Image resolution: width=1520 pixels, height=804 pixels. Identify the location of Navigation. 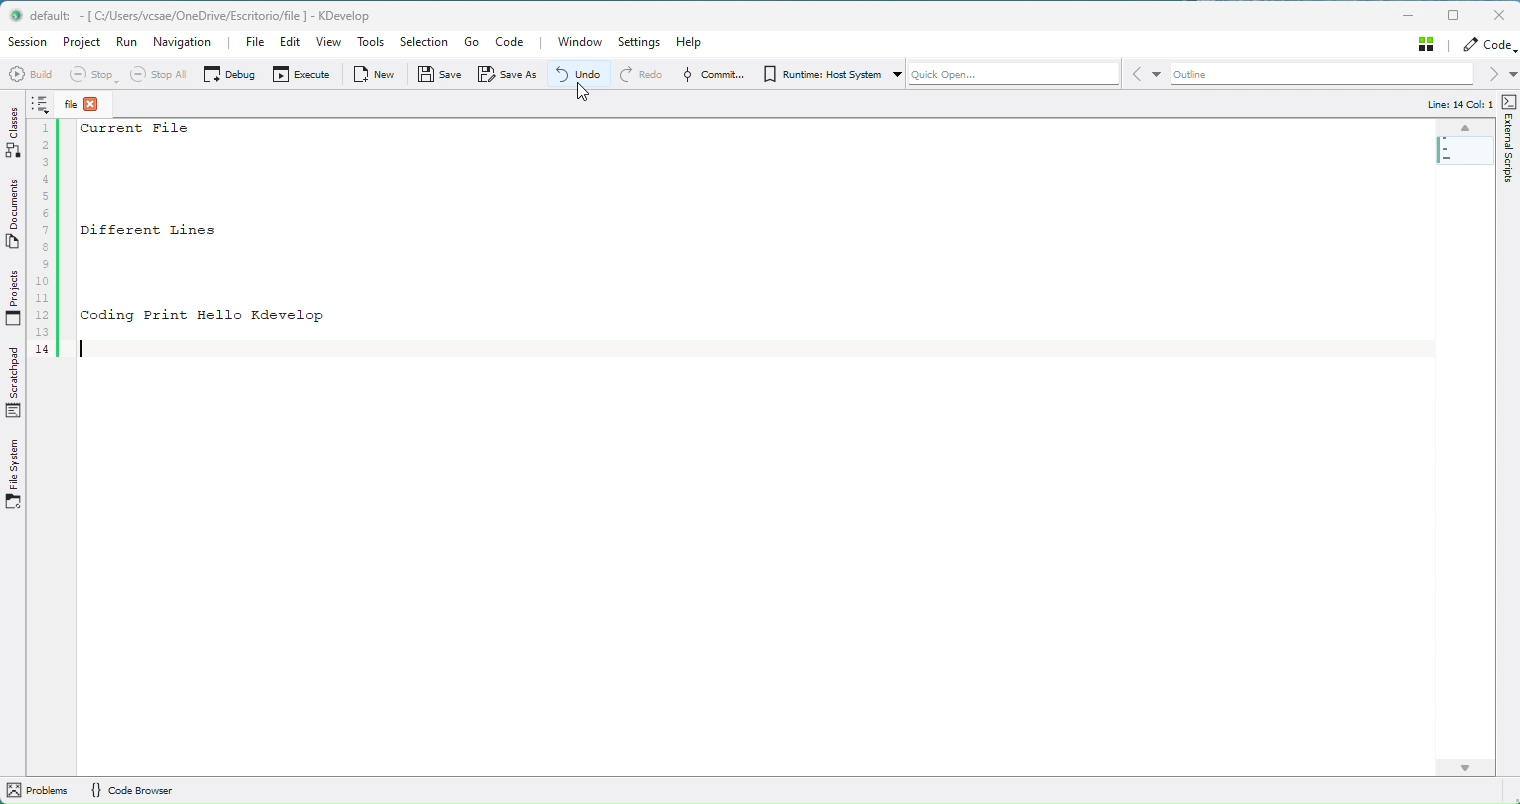
(182, 43).